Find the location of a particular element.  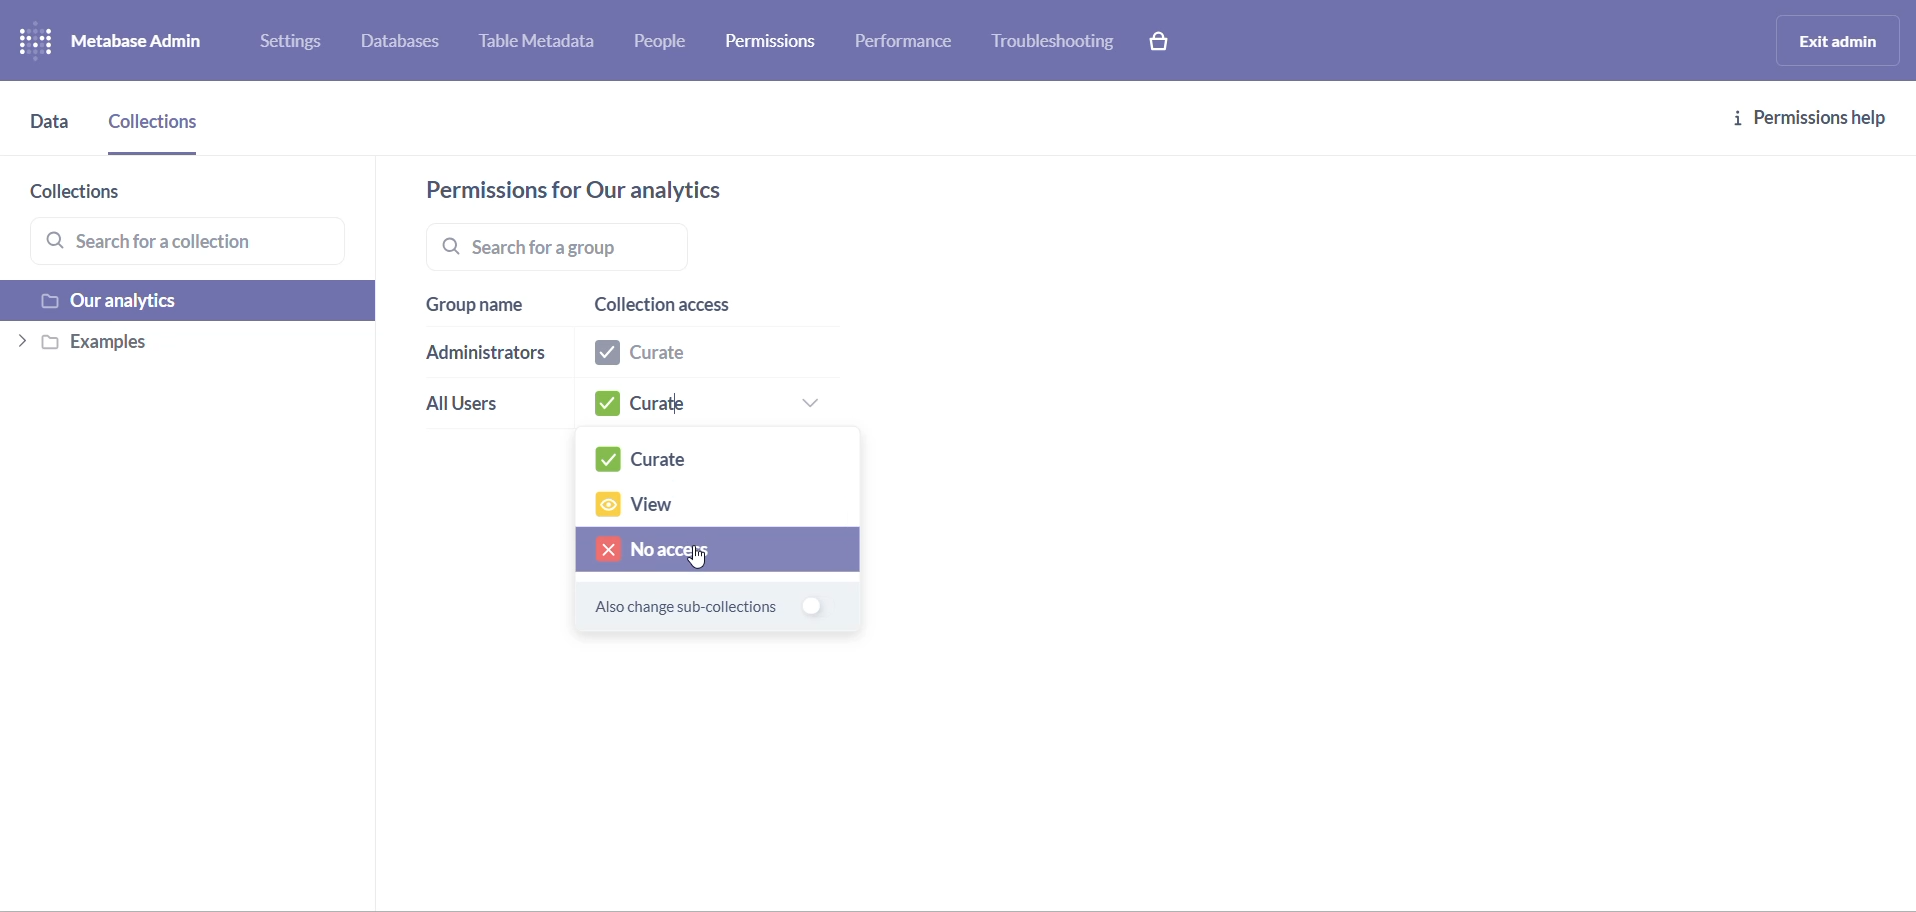

access level is located at coordinates (702, 356).